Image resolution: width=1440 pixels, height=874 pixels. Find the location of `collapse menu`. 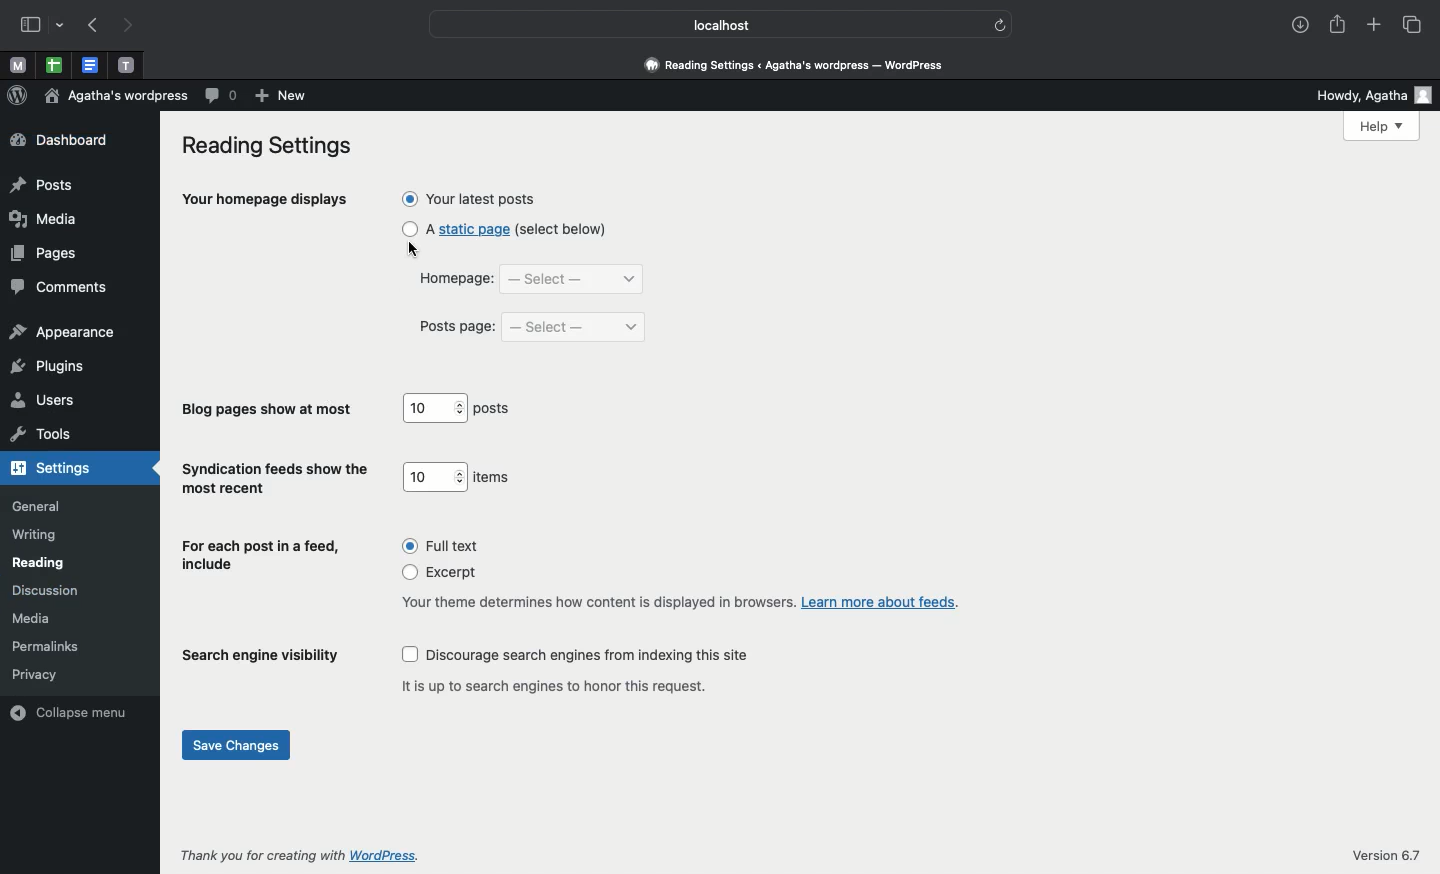

collapse menu is located at coordinates (74, 711).